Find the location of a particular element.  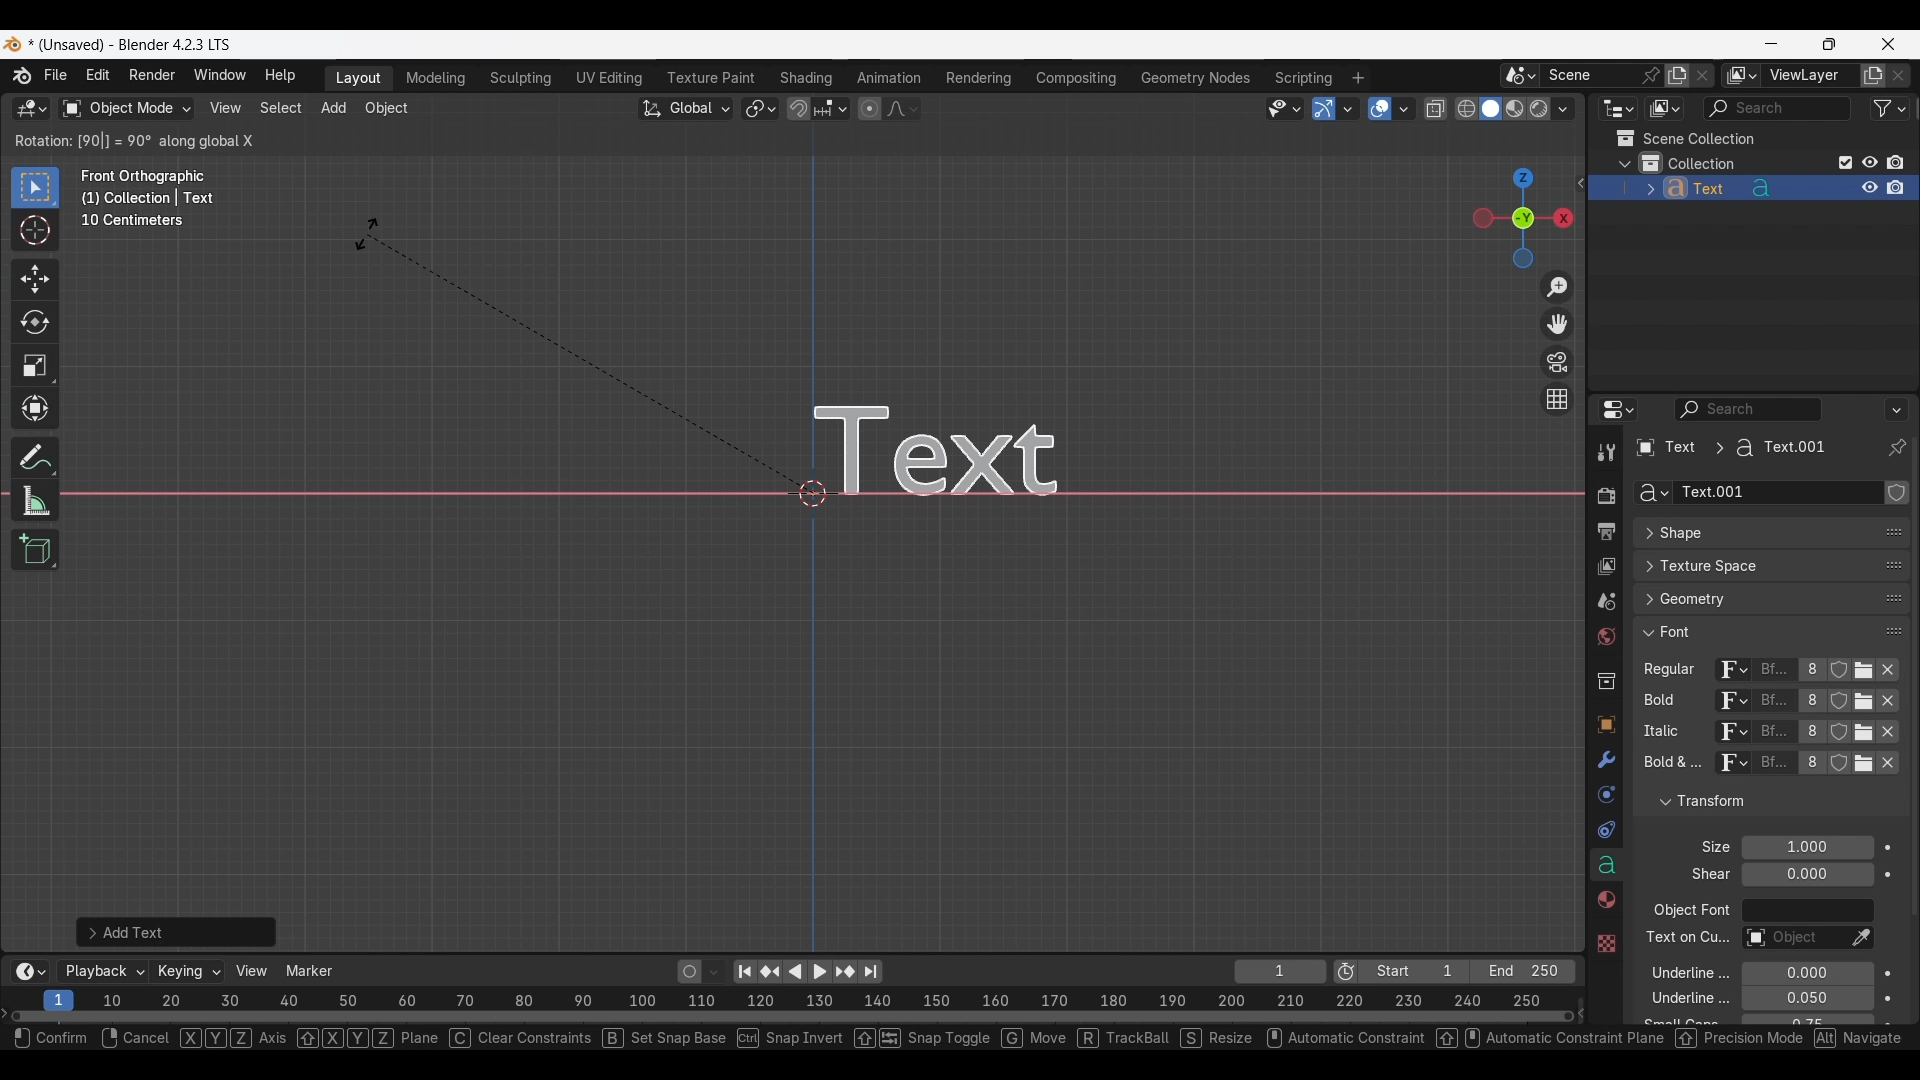

Exclude from view layer is located at coordinates (1846, 162).